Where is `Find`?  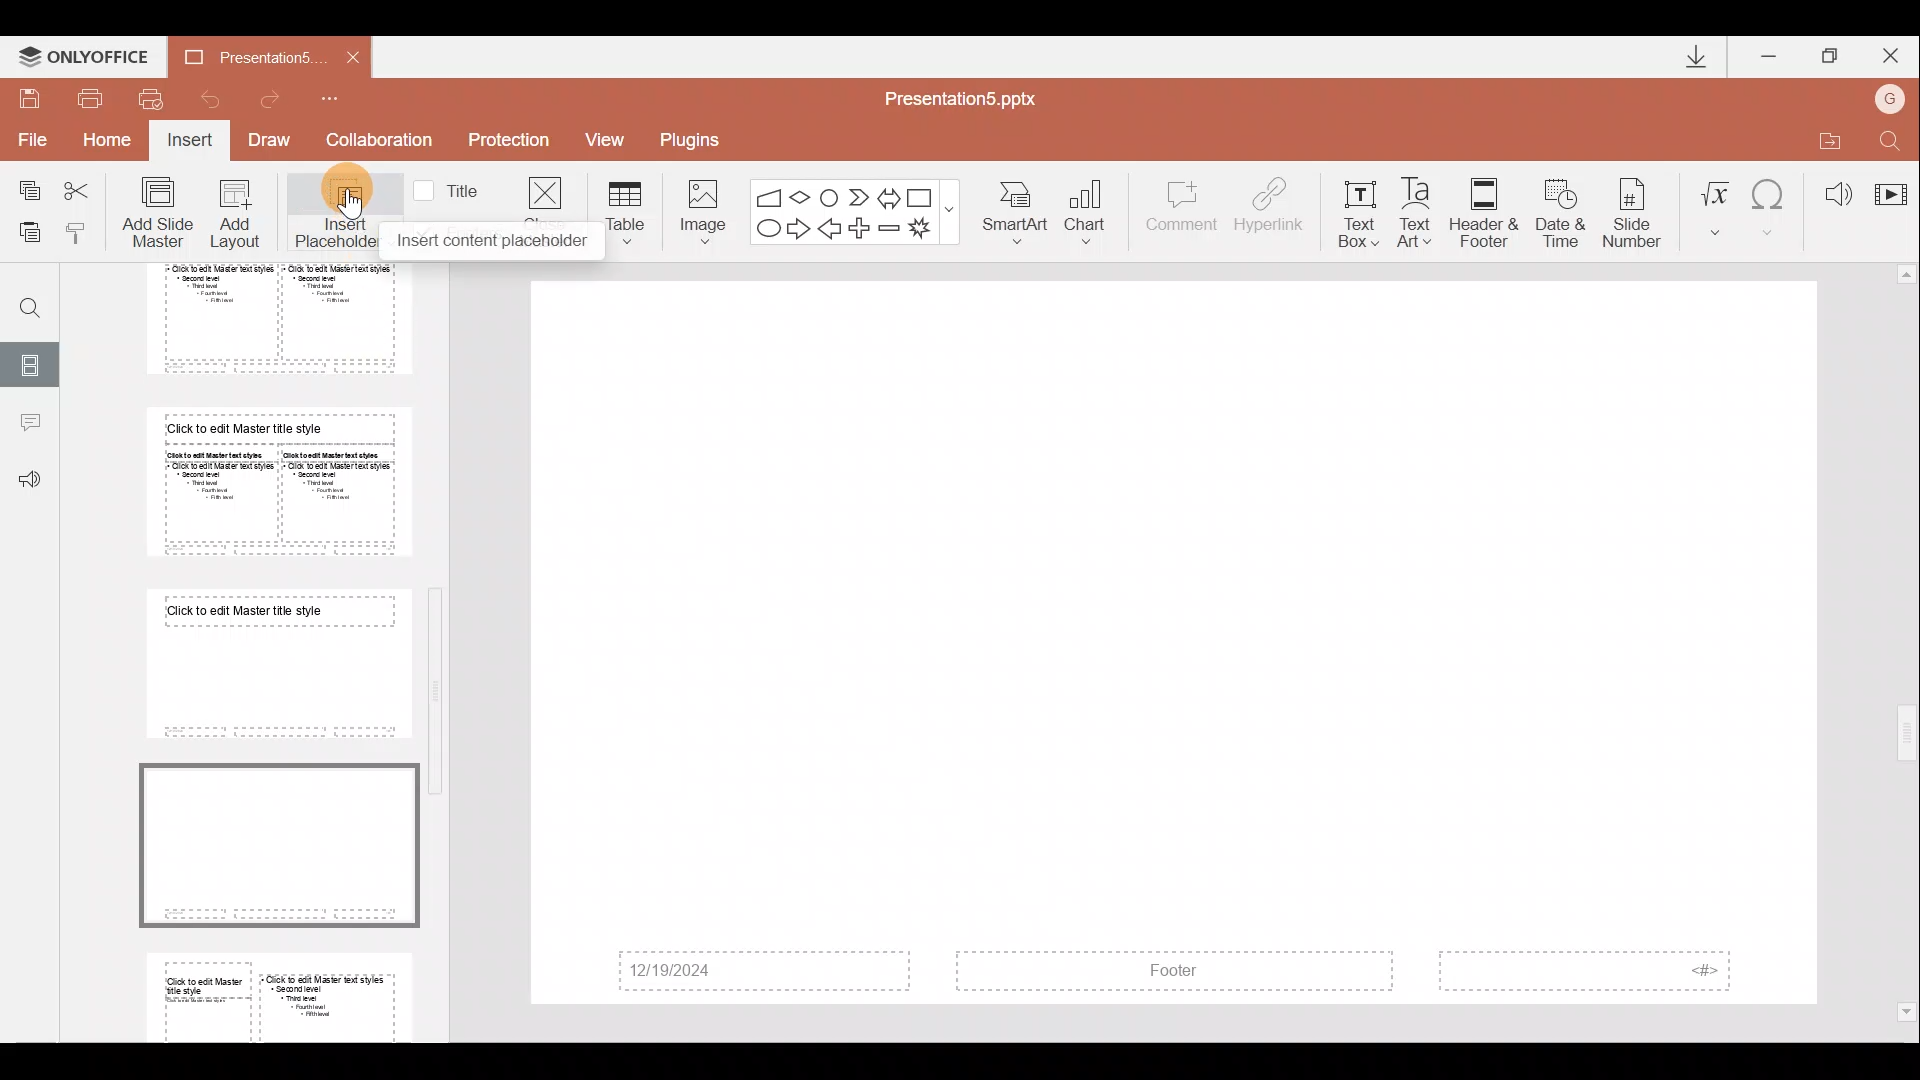
Find is located at coordinates (23, 300).